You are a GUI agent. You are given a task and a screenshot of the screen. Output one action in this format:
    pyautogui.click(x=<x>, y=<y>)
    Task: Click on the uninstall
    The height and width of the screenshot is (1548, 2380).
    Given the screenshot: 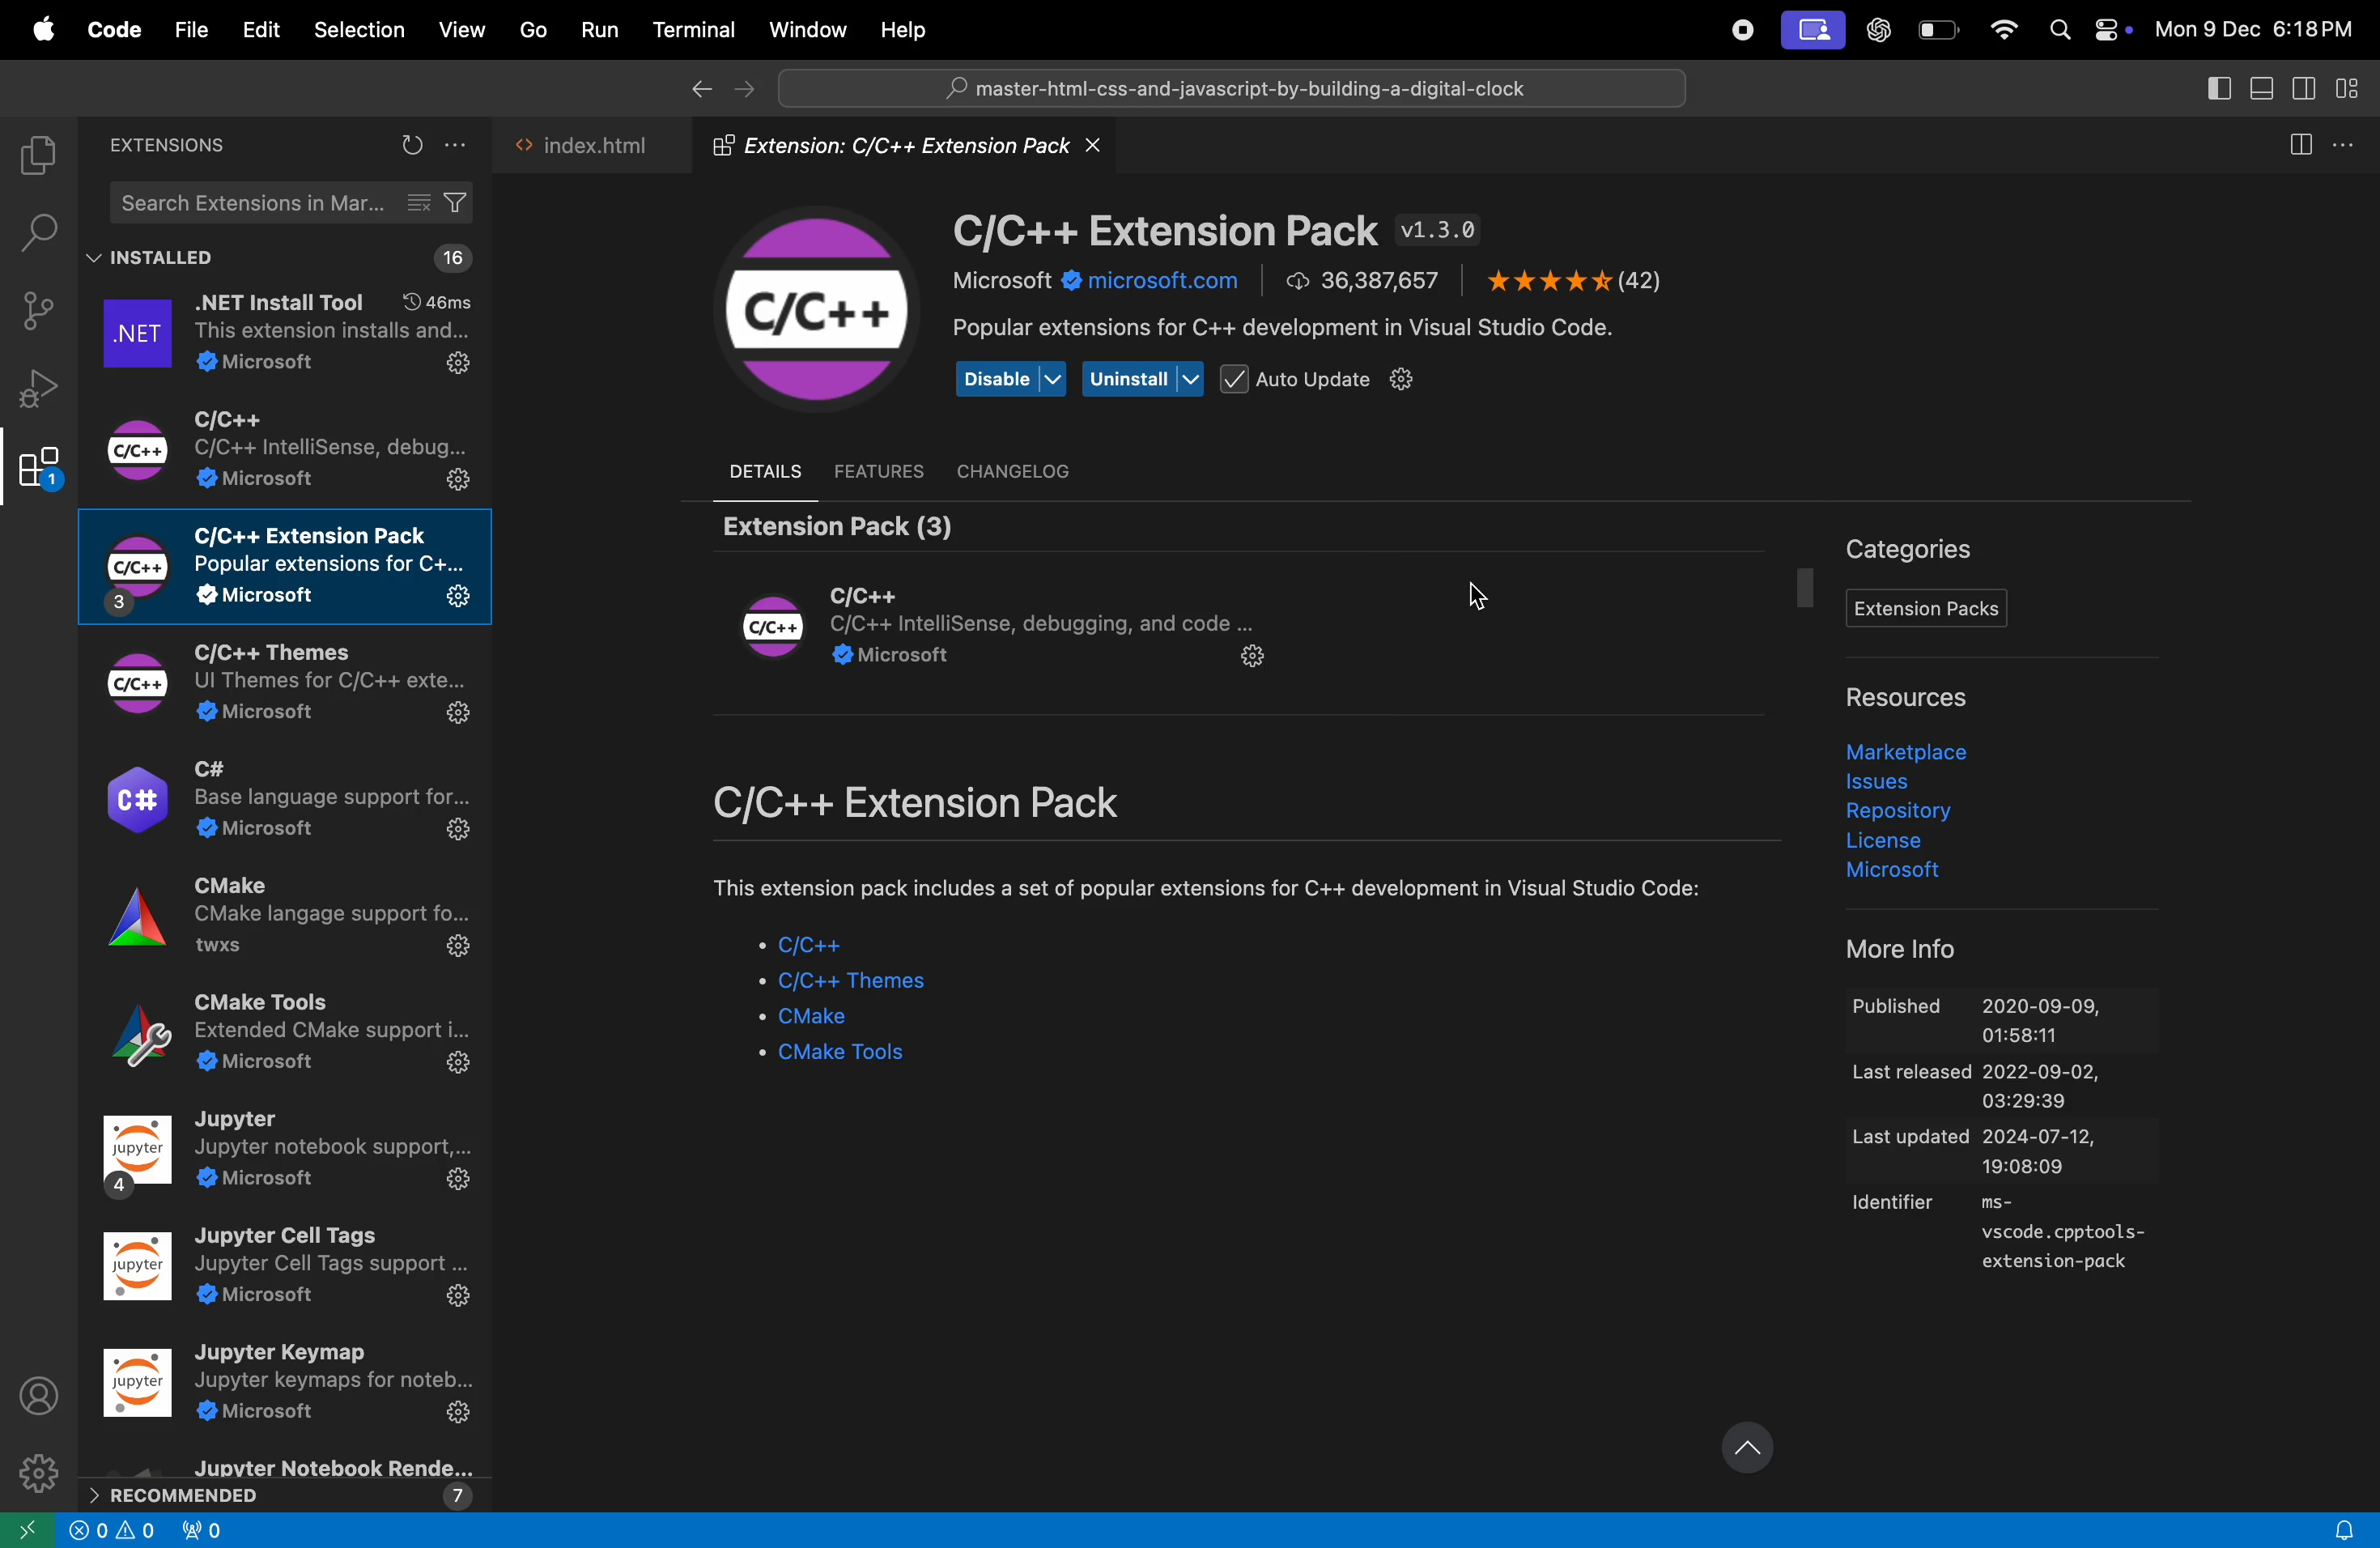 What is the action you would take?
    pyautogui.click(x=1143, y=379)
    